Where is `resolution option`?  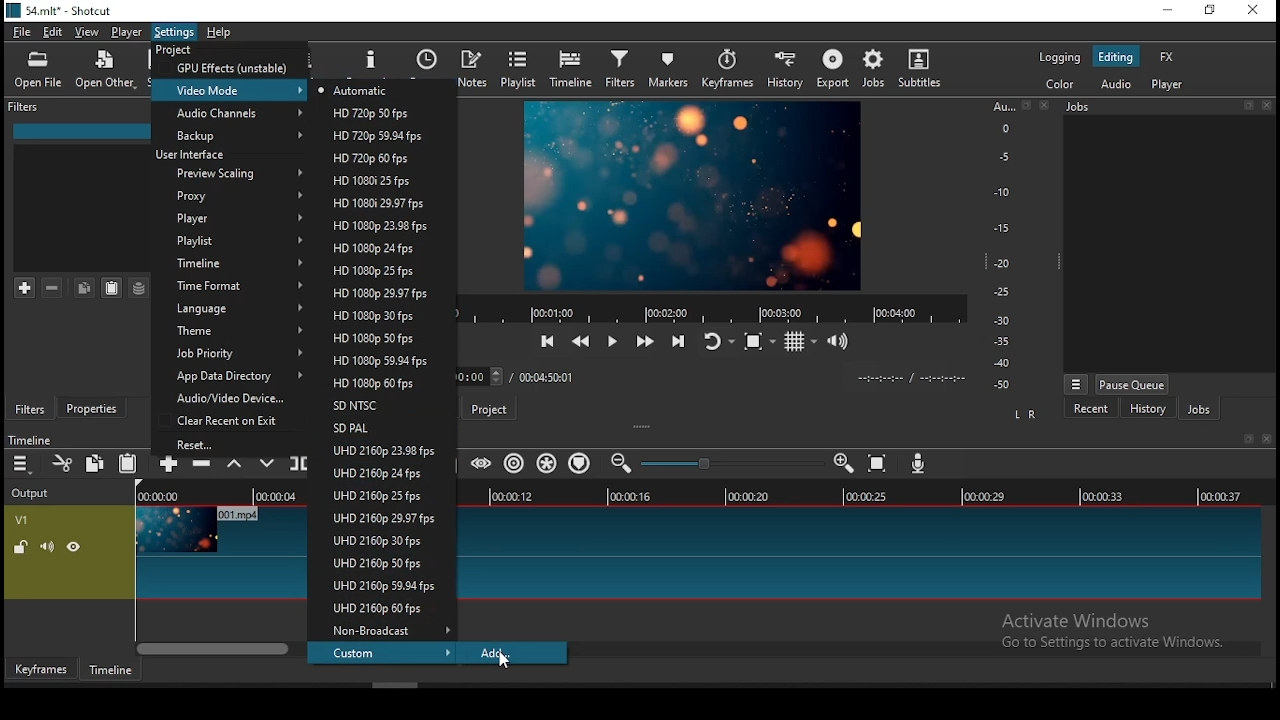 resolution option is located at coordinates (379, 405).